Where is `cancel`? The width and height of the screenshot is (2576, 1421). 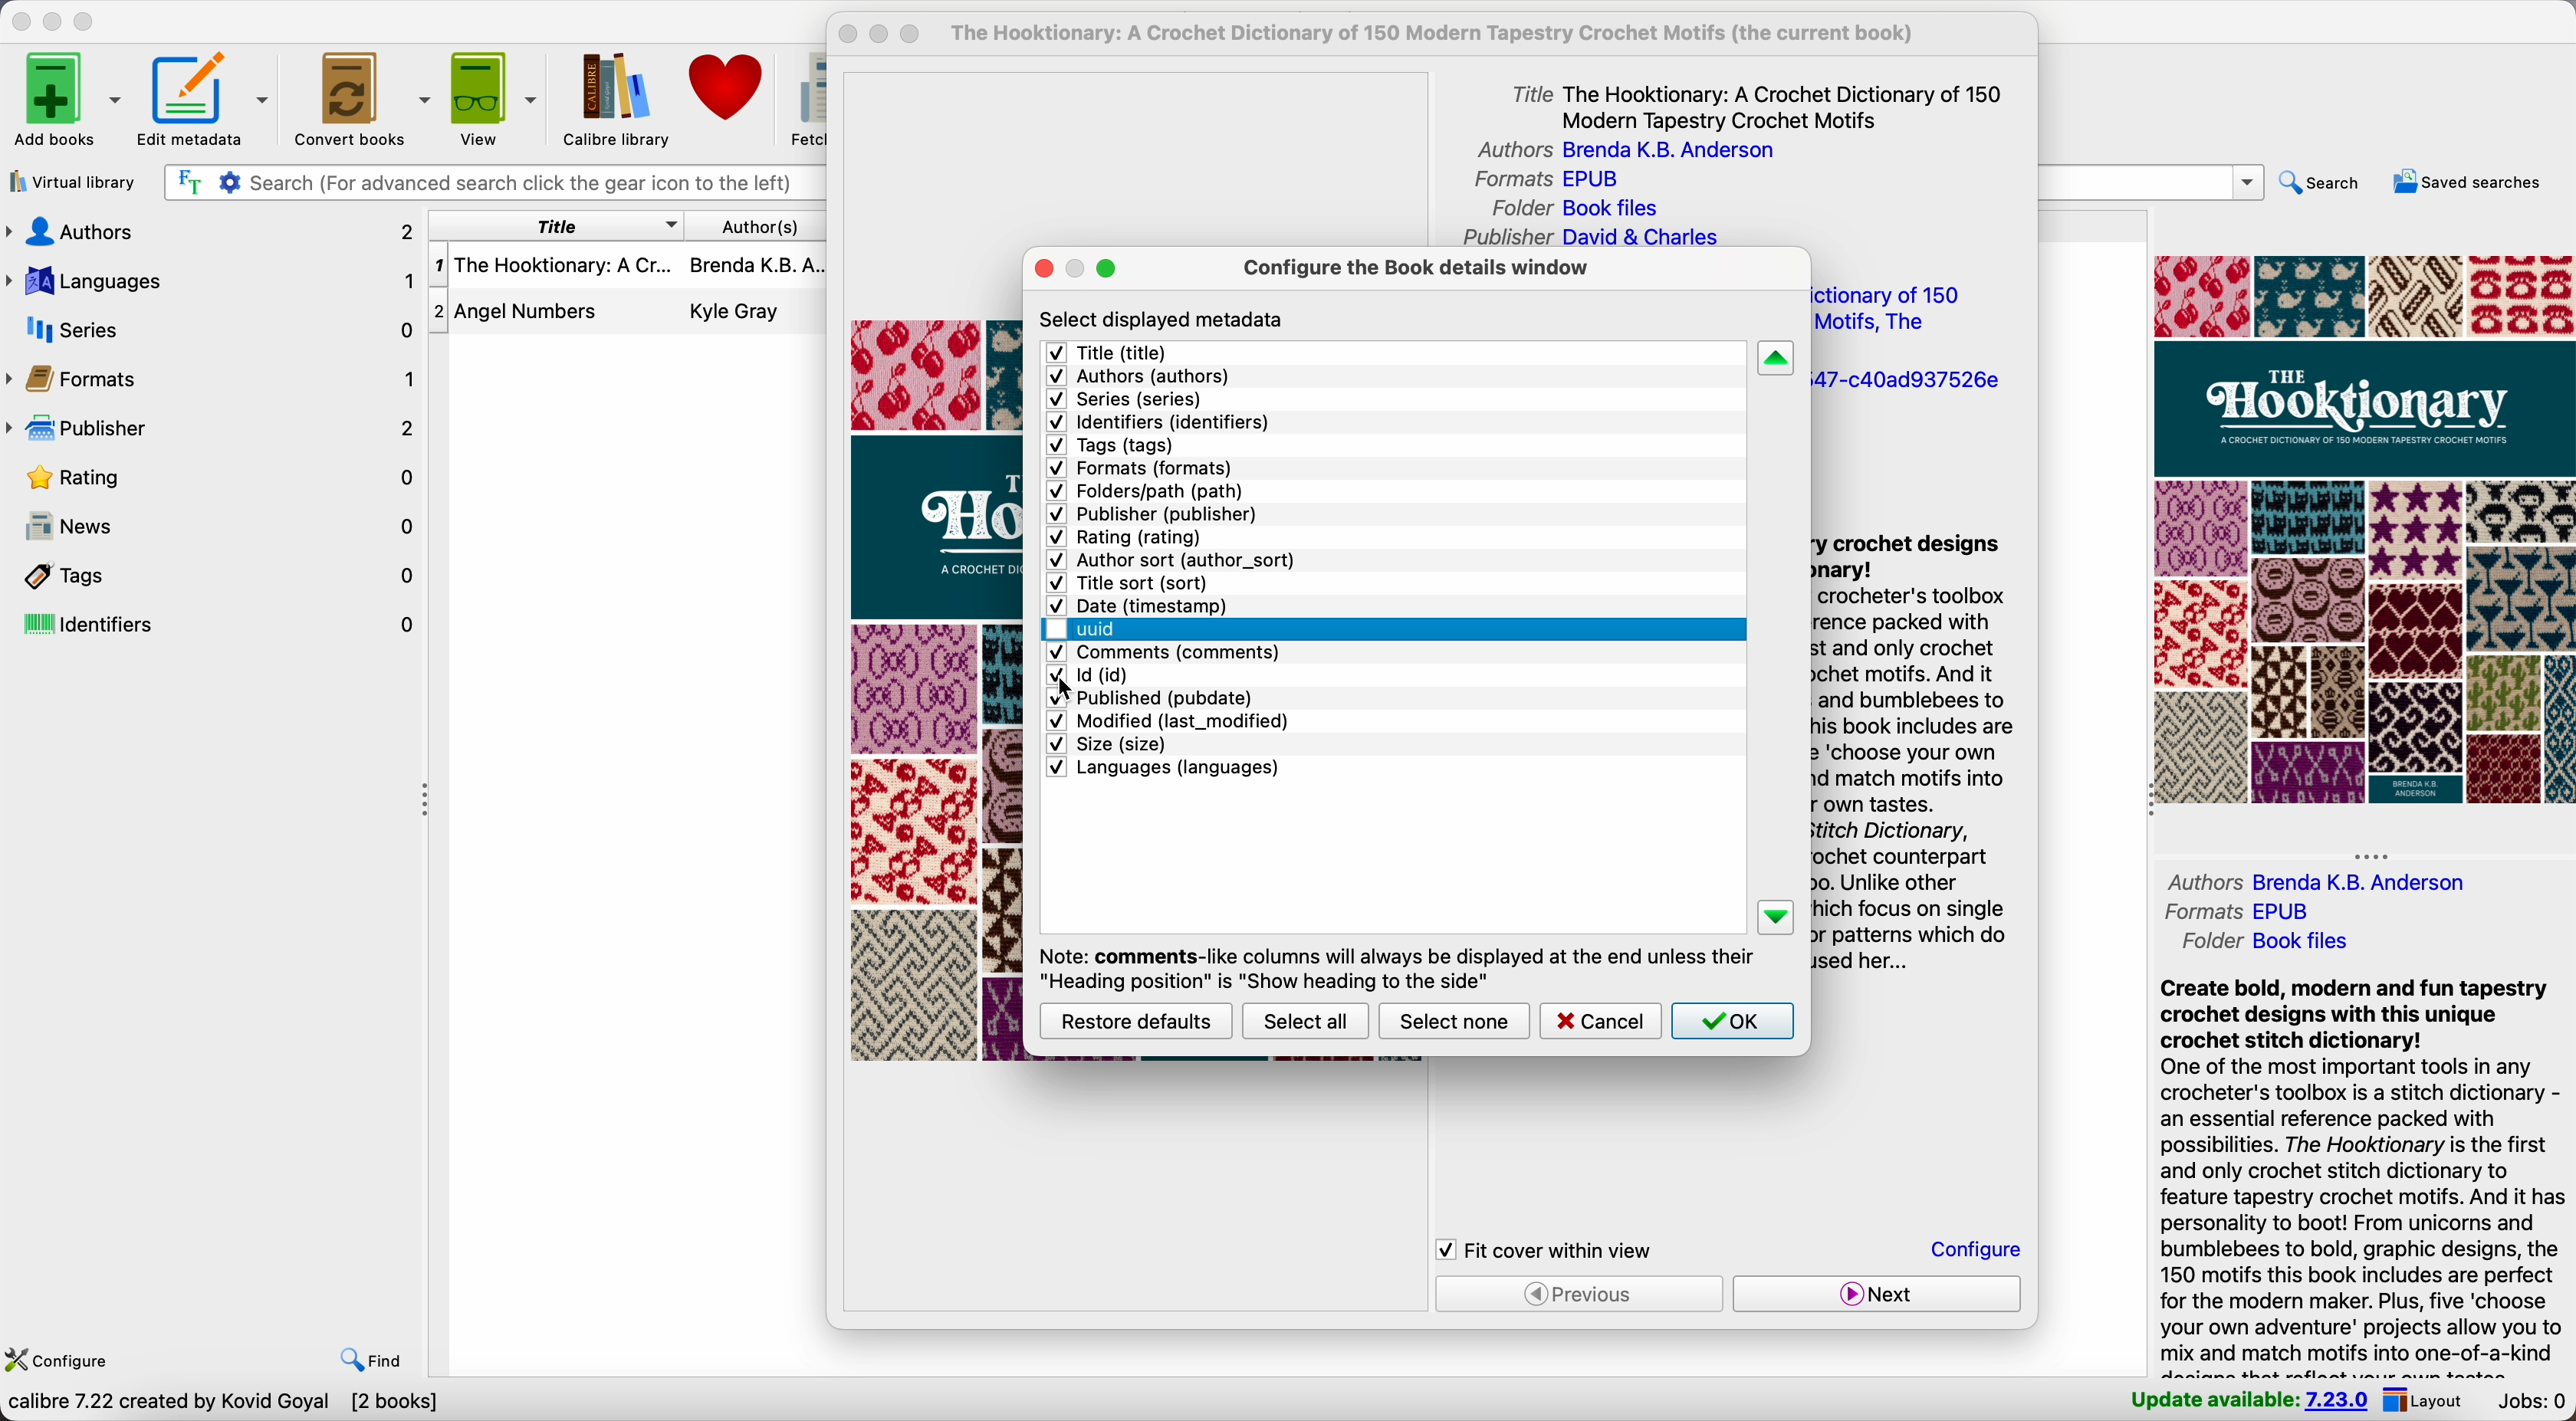 cancel is located at coordinates (1599, 1021).